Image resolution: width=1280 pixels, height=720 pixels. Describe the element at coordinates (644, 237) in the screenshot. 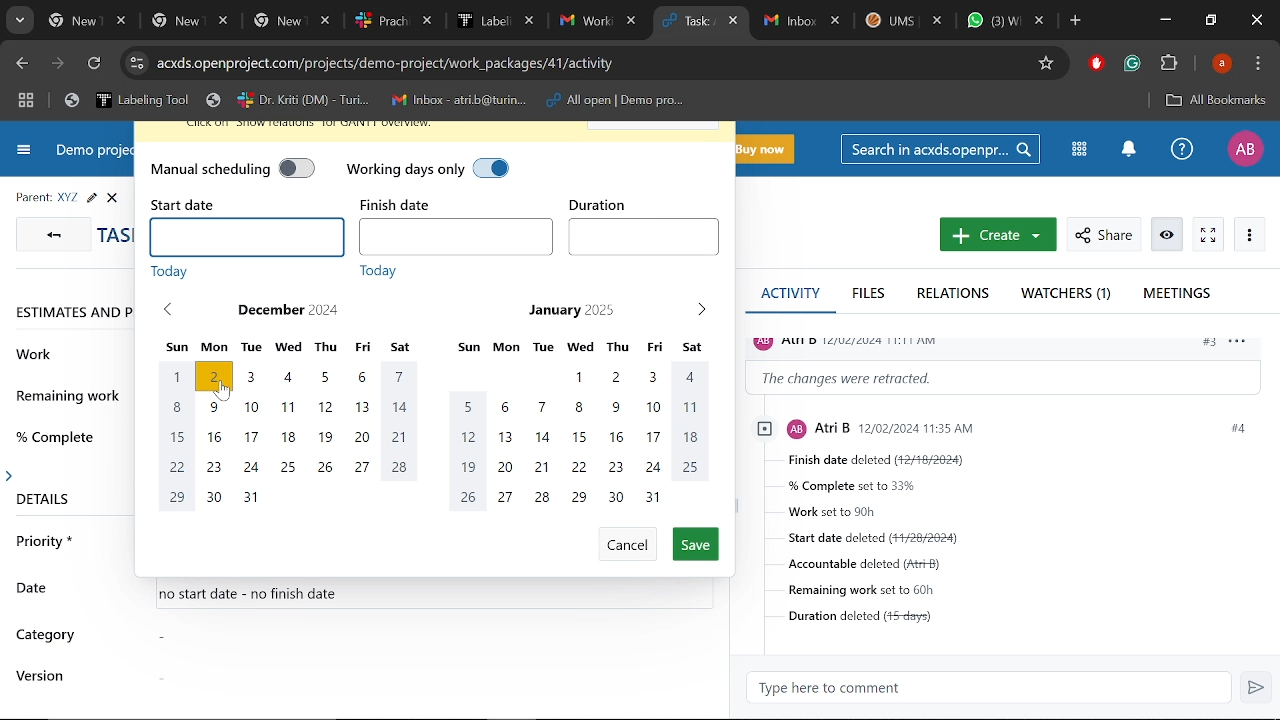

I see `Duration` at that location.